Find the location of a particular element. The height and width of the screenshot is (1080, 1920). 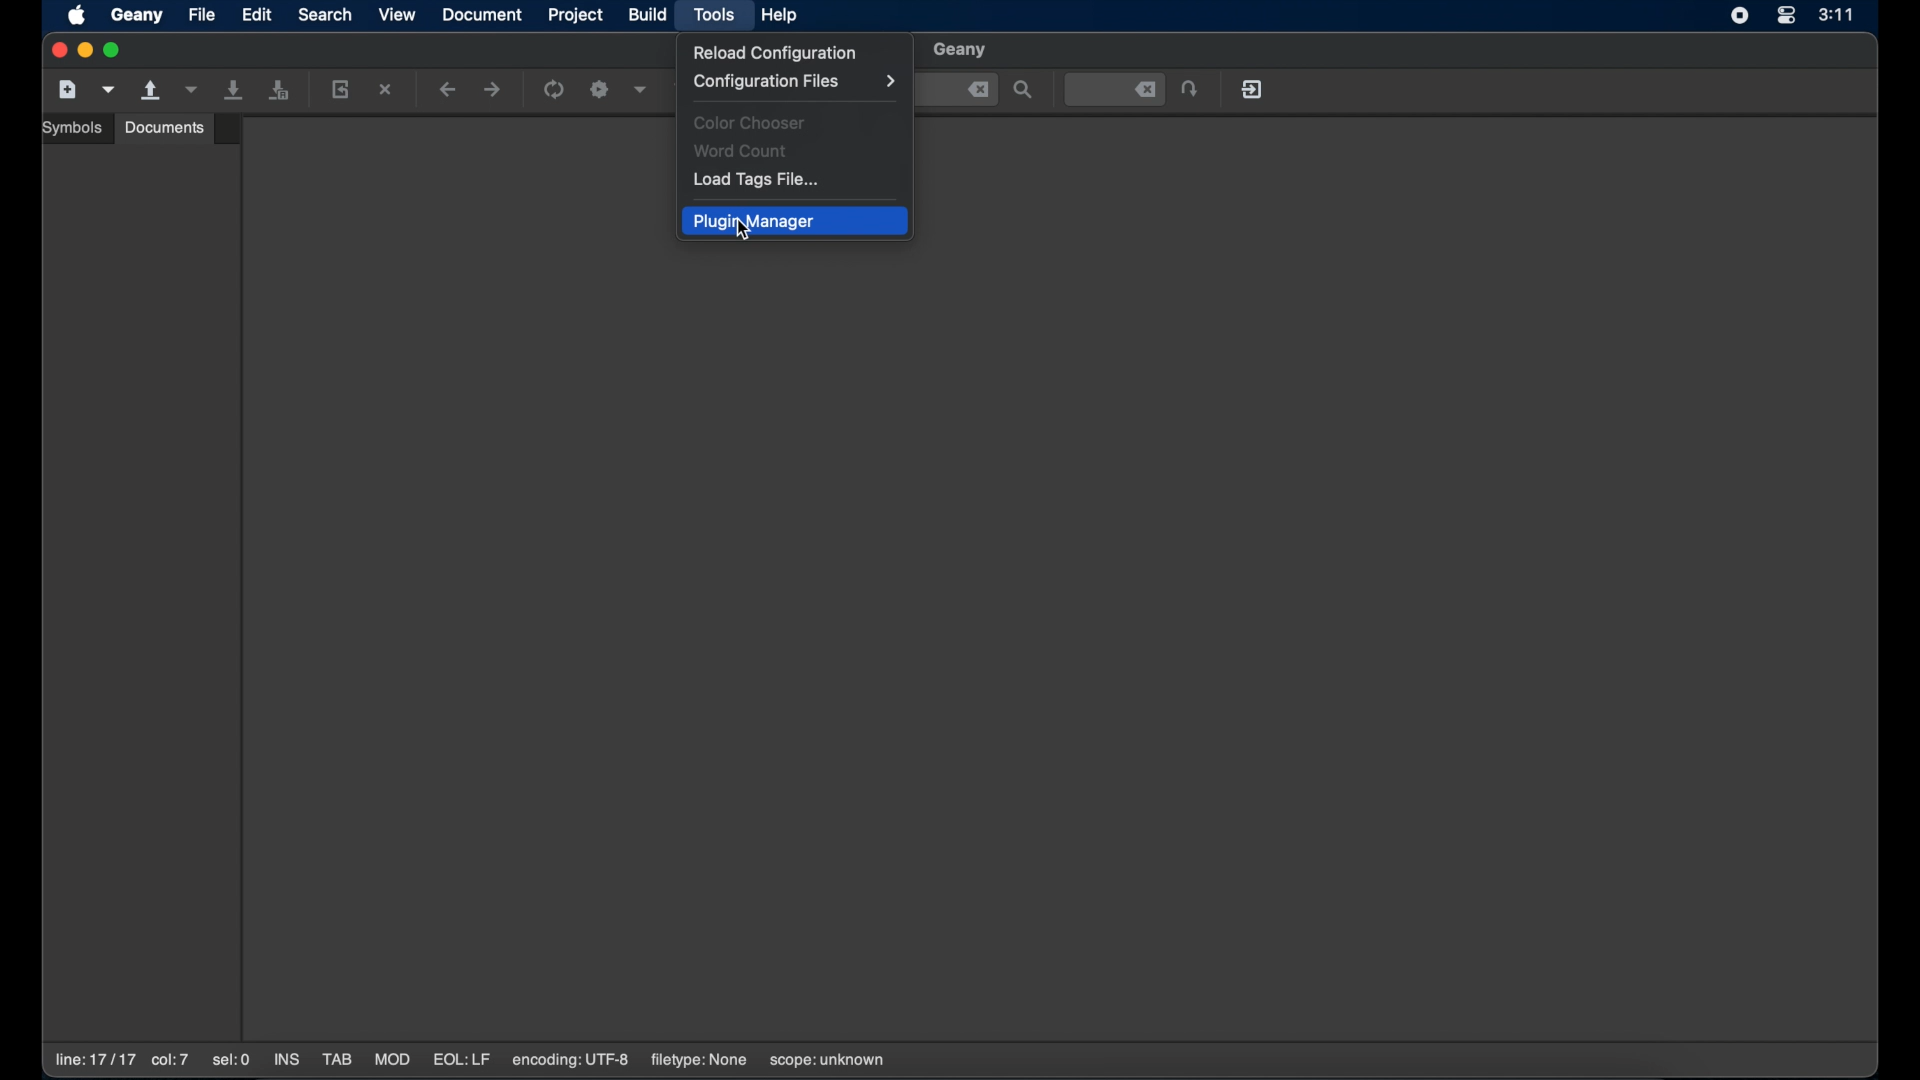

run the current file is located at coordinates (555, 90).